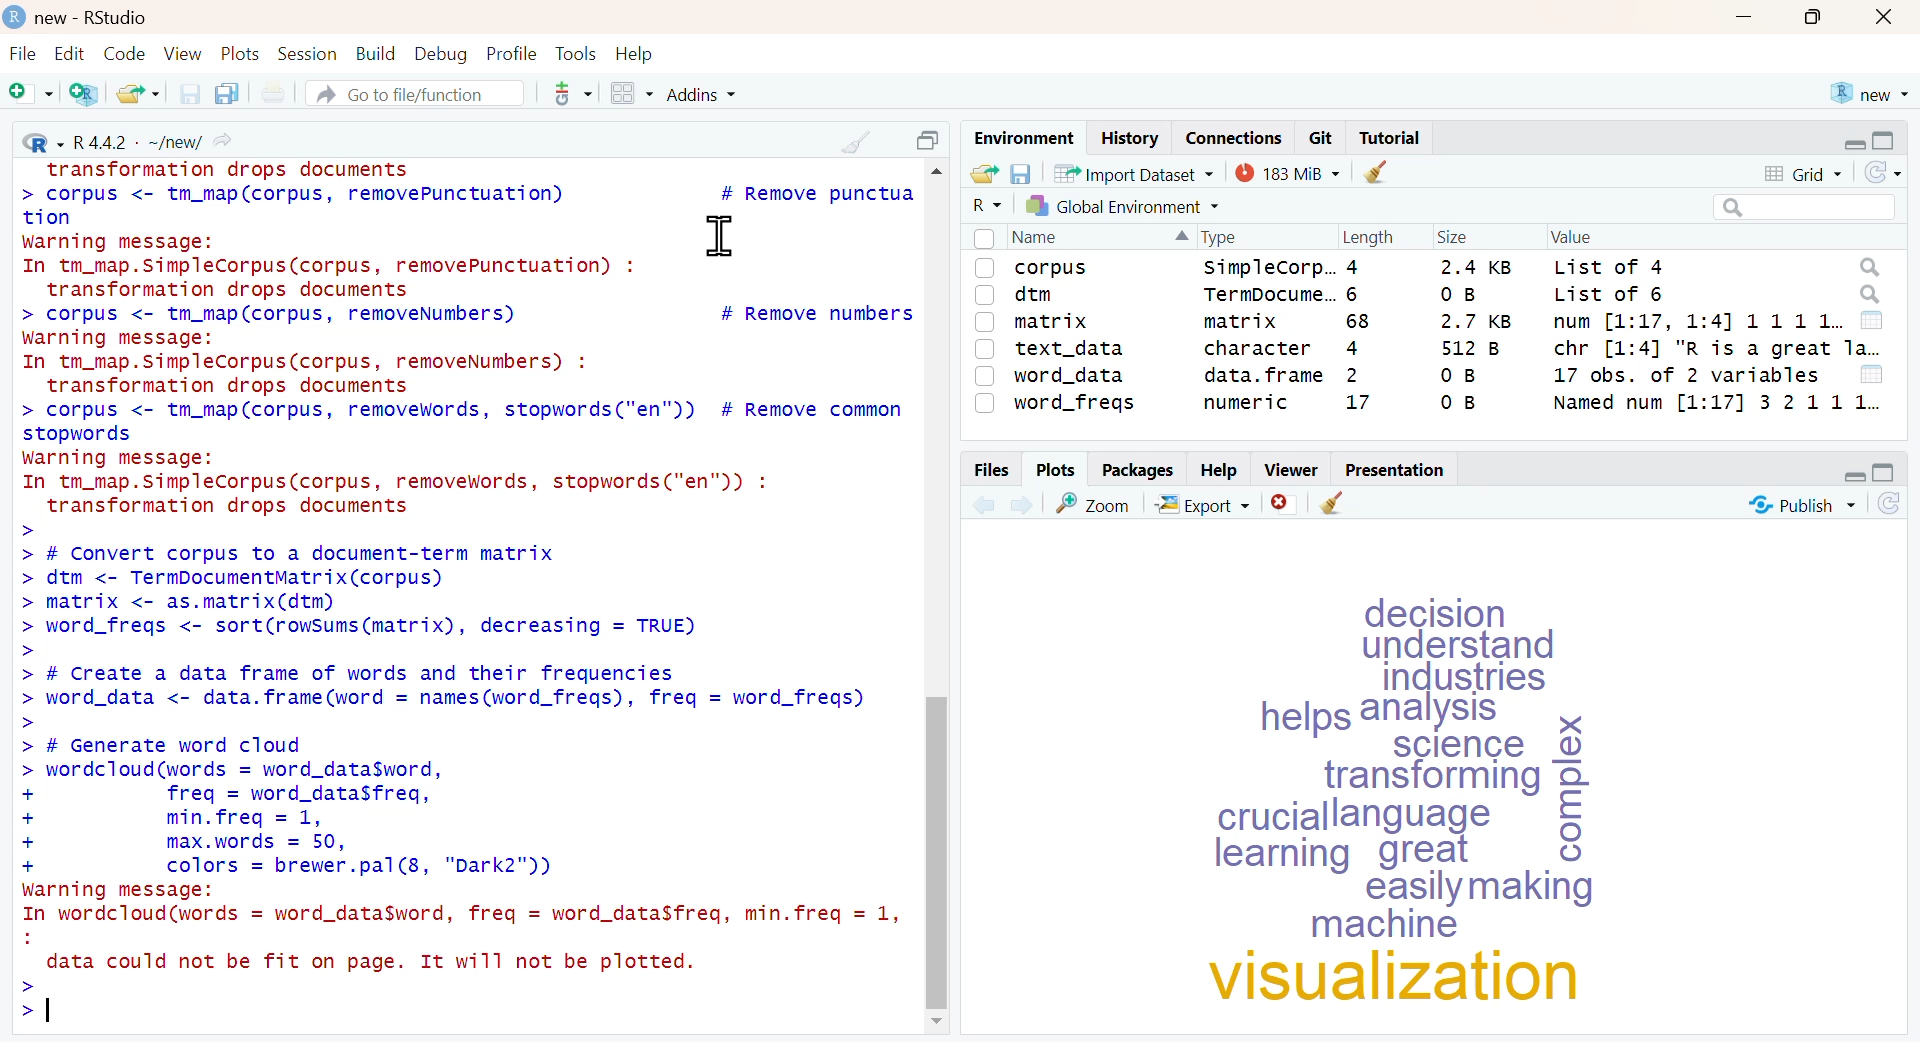 The height and width of the screenshot is (1042, 1920). What do you see at coordinates (1433, 610) in the screenshot?
I see `decision` at bounding box center [1433, 610].